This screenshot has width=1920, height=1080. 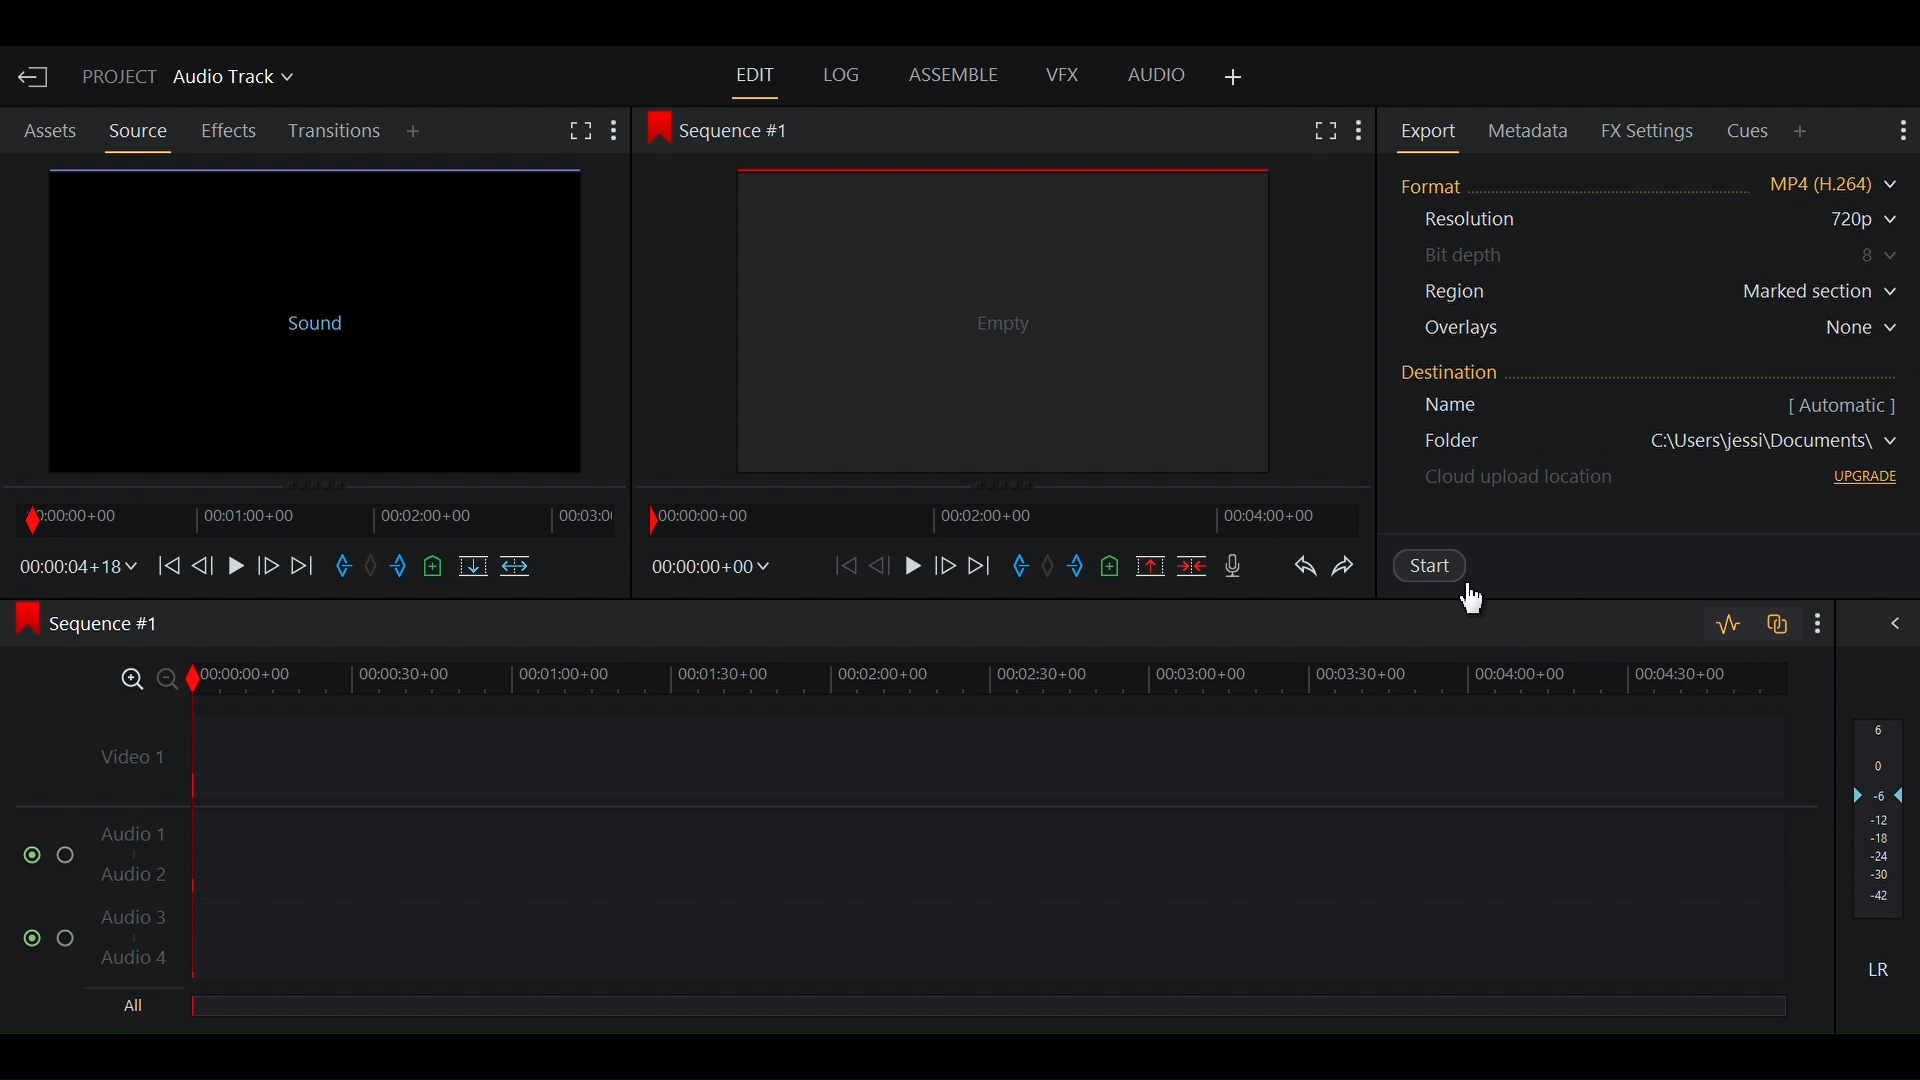 I want to click on [Automatic], so click(x=1840, y=403).